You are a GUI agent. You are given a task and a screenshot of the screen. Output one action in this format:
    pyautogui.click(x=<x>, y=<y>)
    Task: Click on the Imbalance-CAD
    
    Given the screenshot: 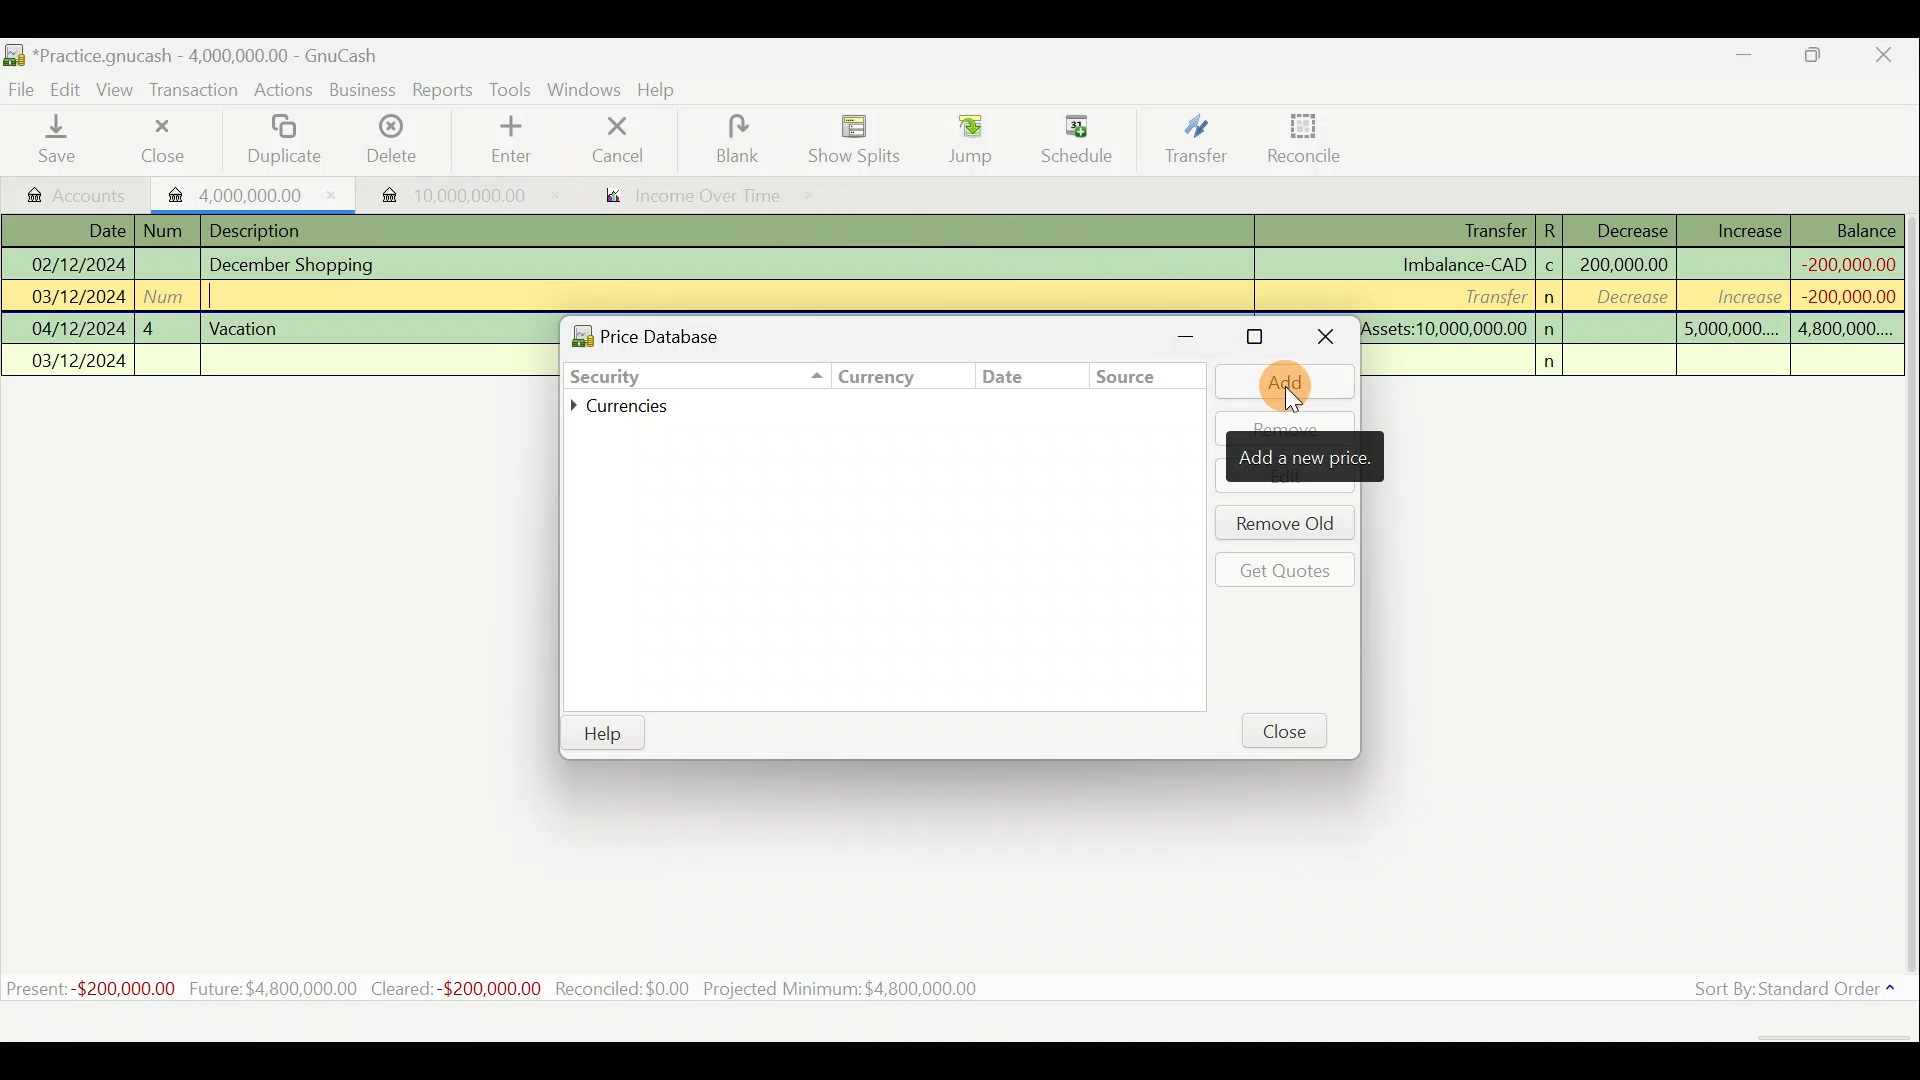 What is the action you would take?
    pyautogui.click(x=1463, y=264)
    